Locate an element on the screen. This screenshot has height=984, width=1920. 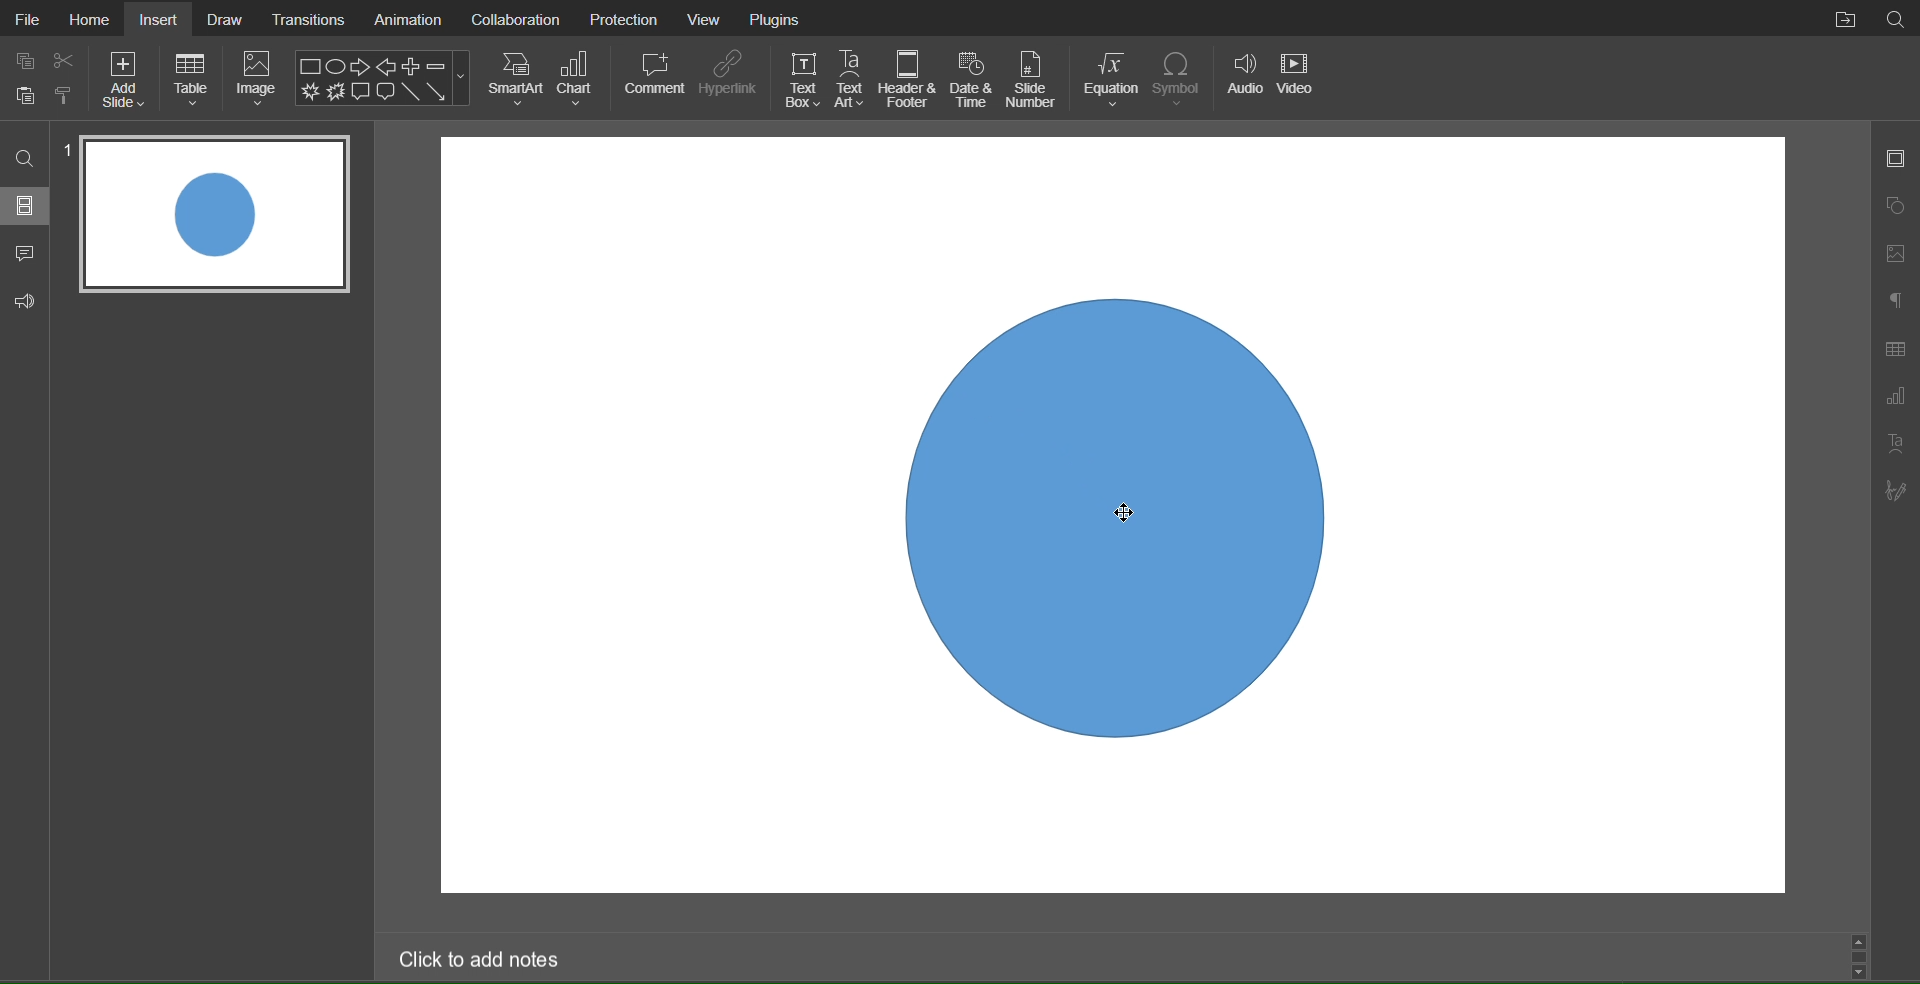
Feedback and Support is located at coordinates (24, 298).